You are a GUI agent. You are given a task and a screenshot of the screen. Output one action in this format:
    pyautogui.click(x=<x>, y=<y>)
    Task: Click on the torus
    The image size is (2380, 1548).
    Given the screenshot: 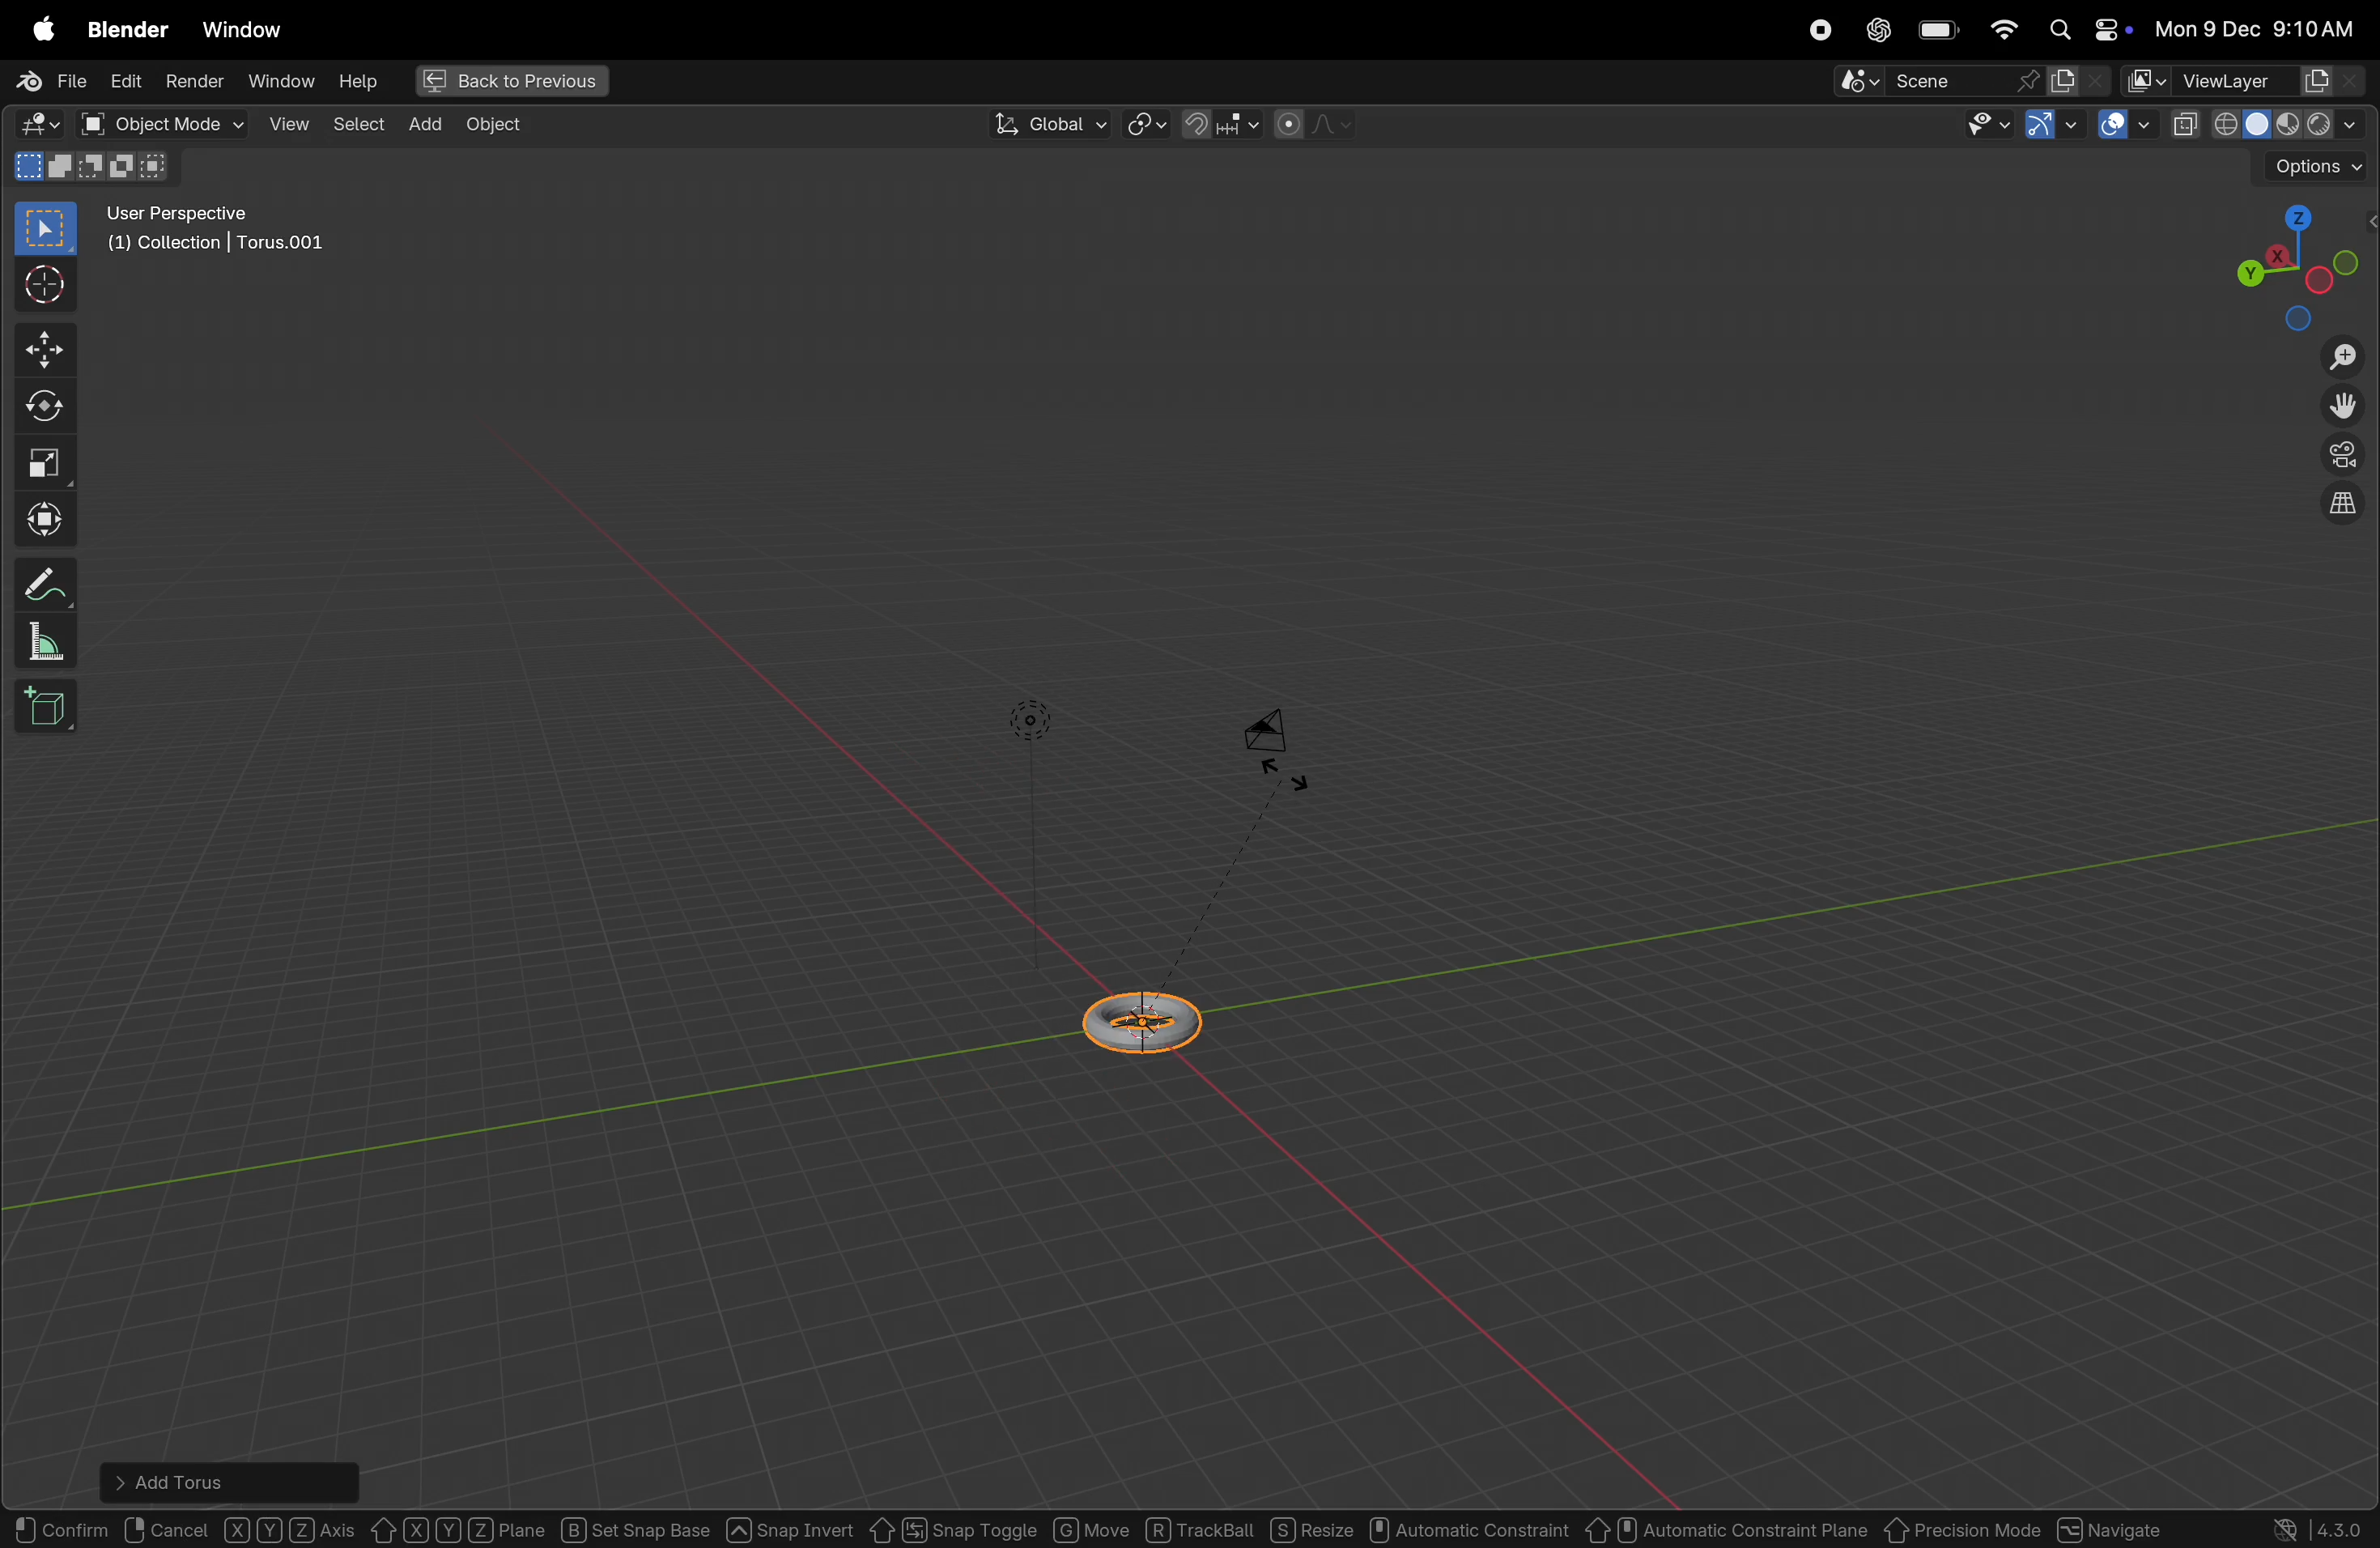 What is the action you would take?
    pyautogui.click(x=1149, y=1018)
    